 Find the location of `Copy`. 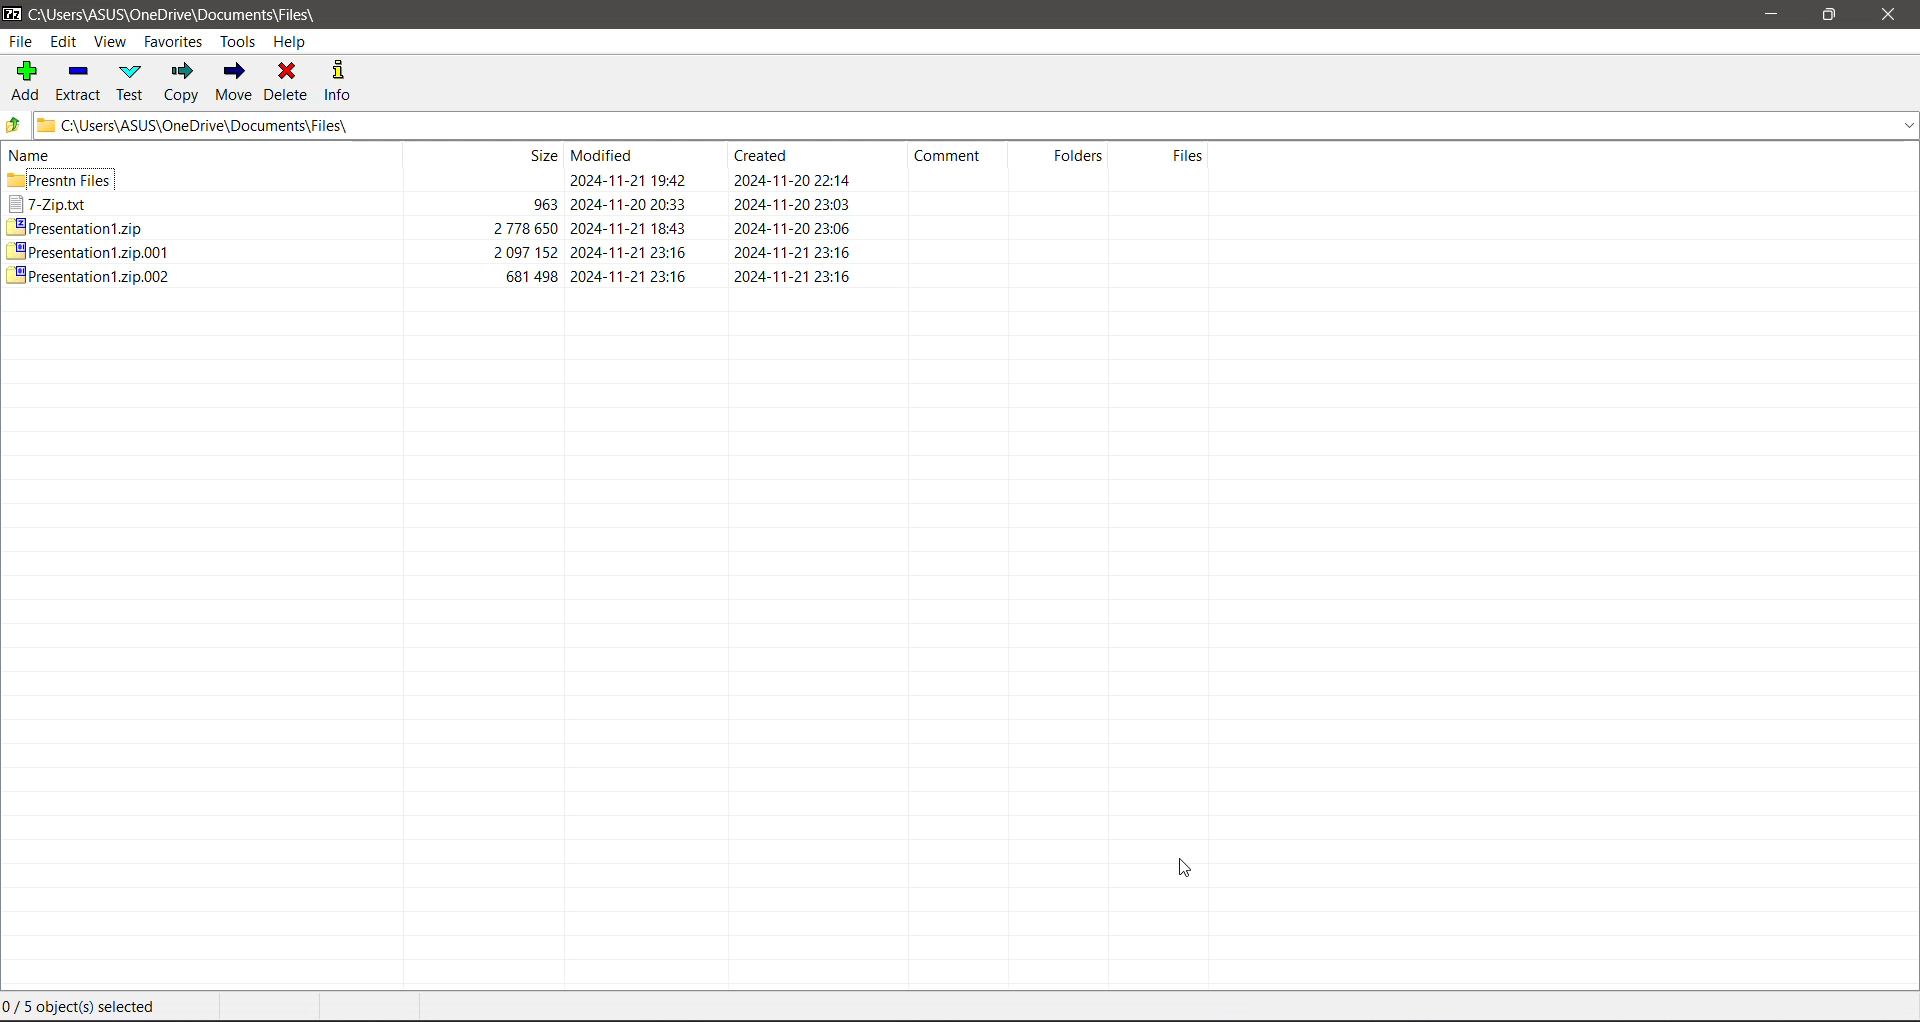

Copy is located at coordinates (183, 82).